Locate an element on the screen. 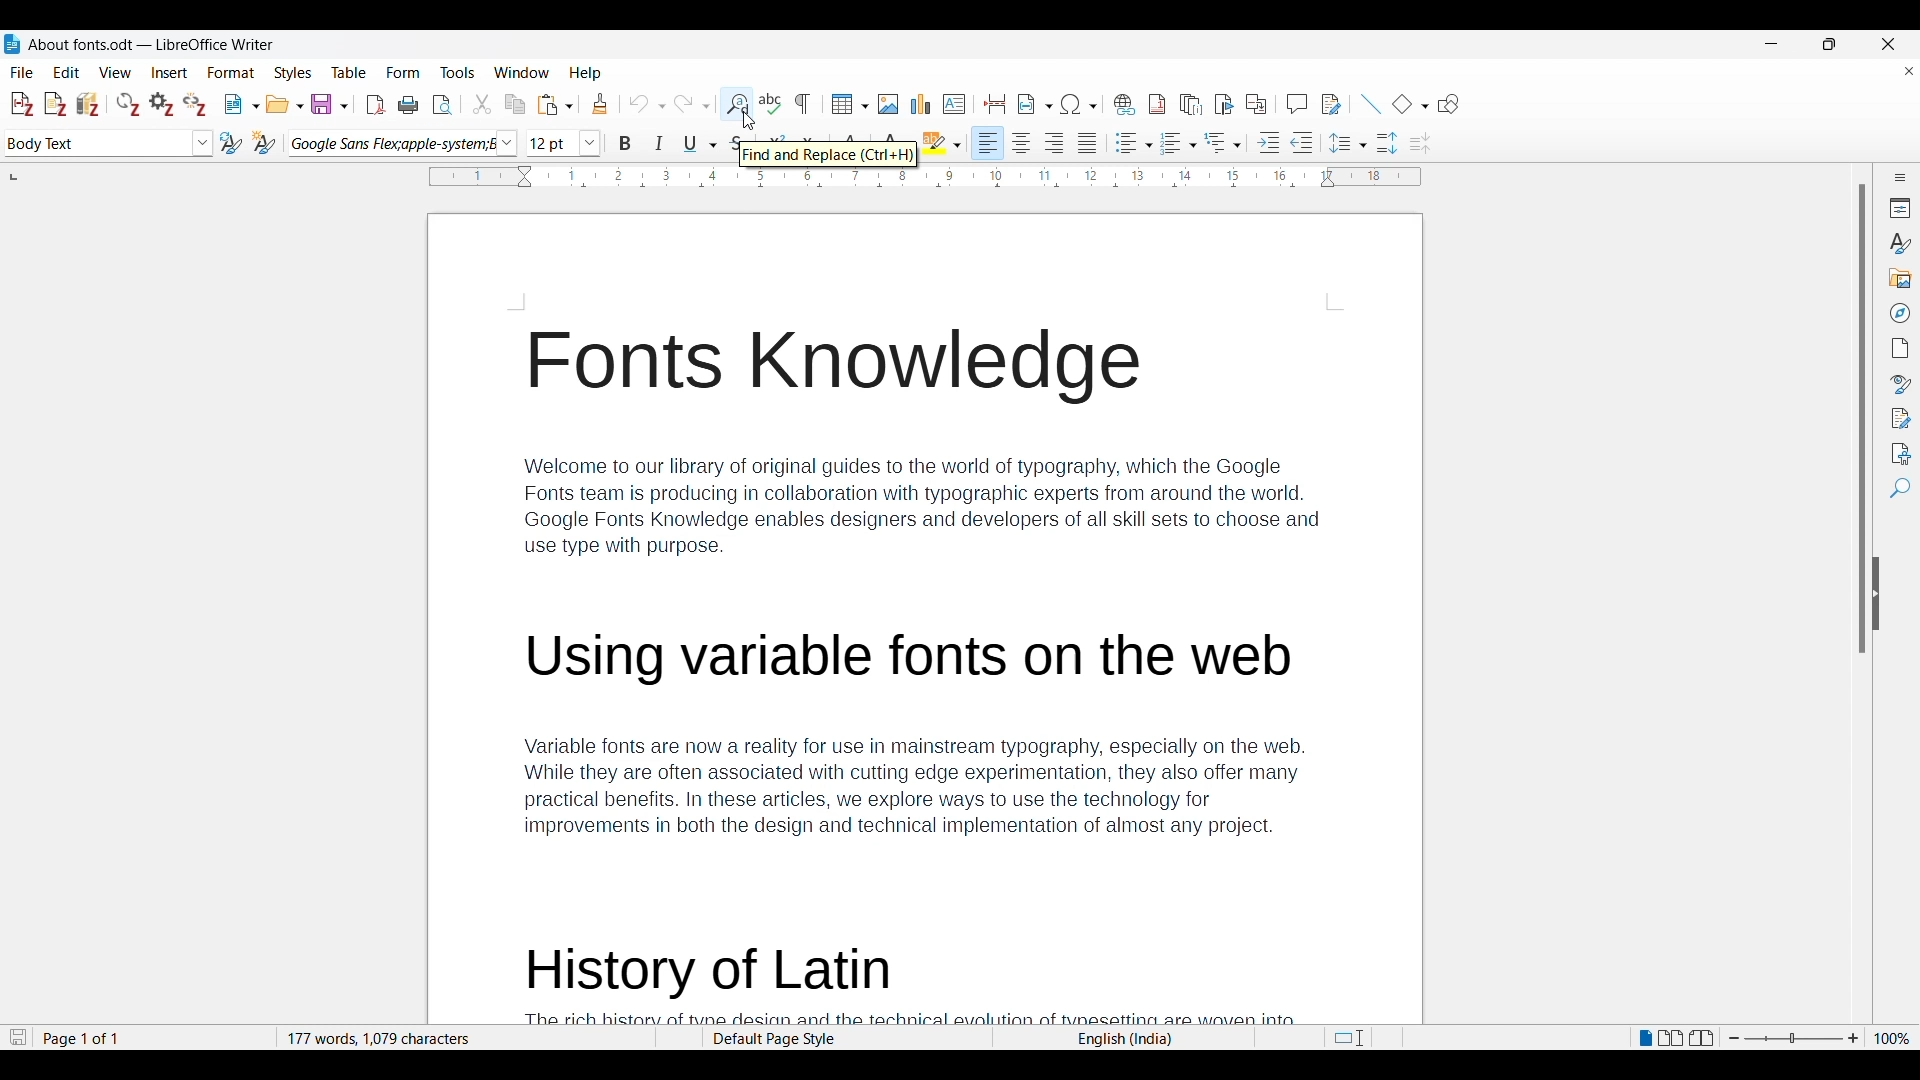  File menu is located at coordinates (22, 72).